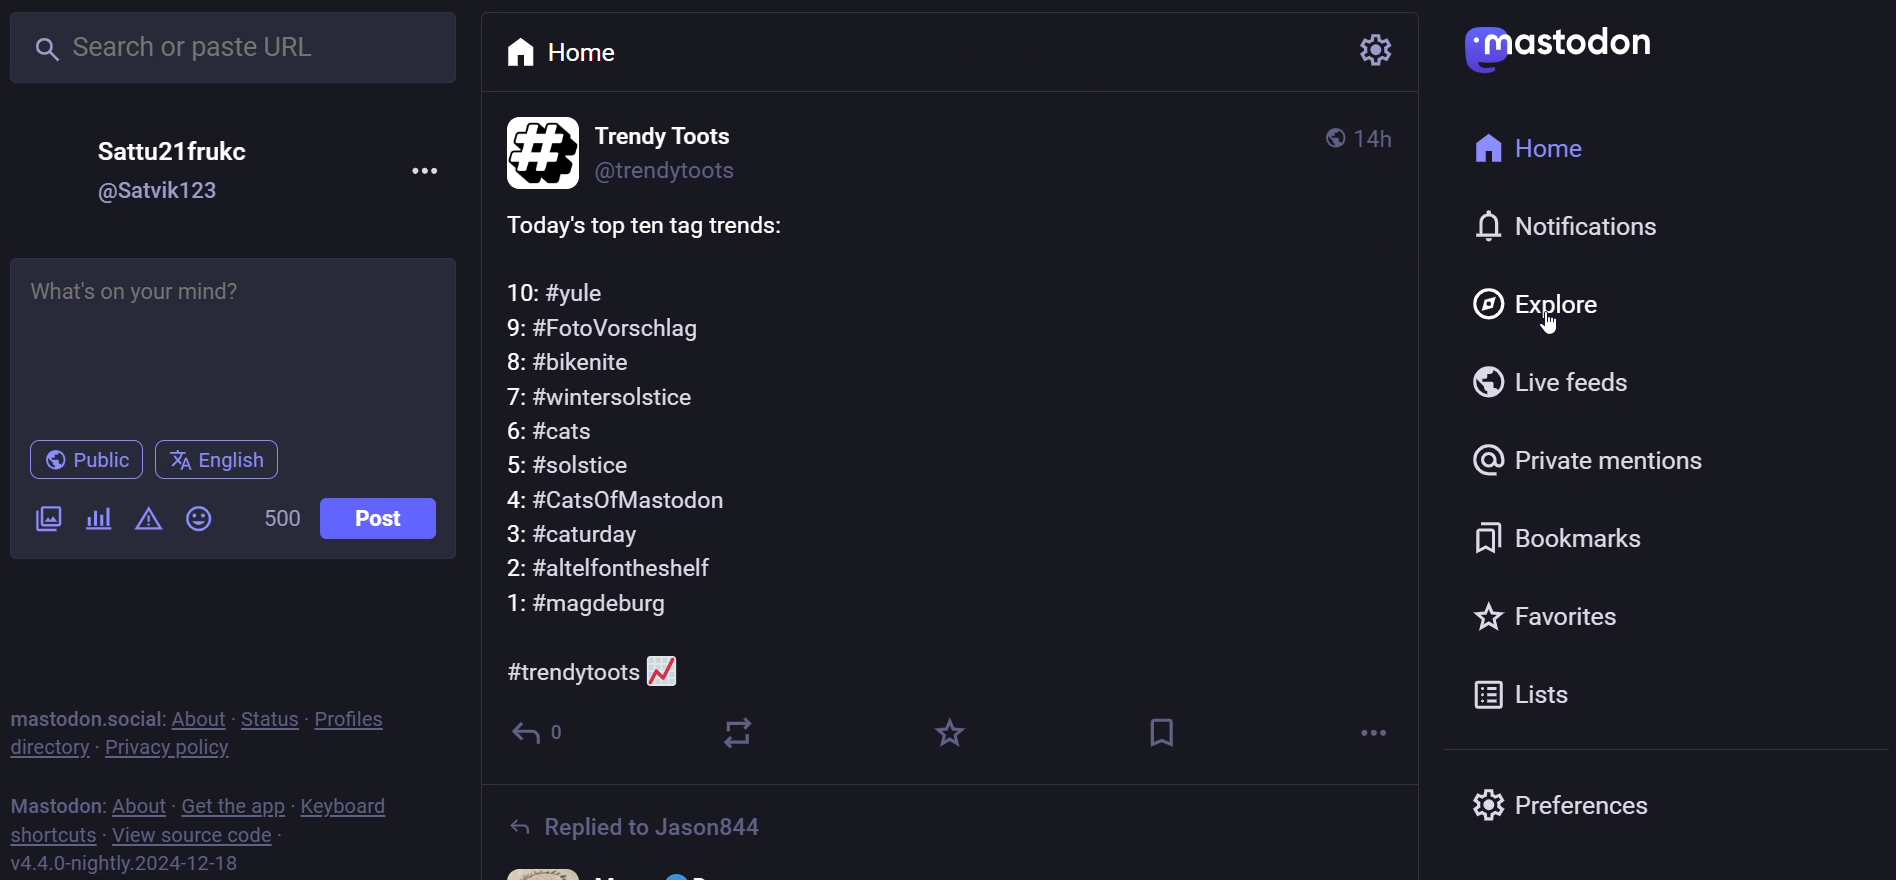  I want to click on 500, so click(281, 520).